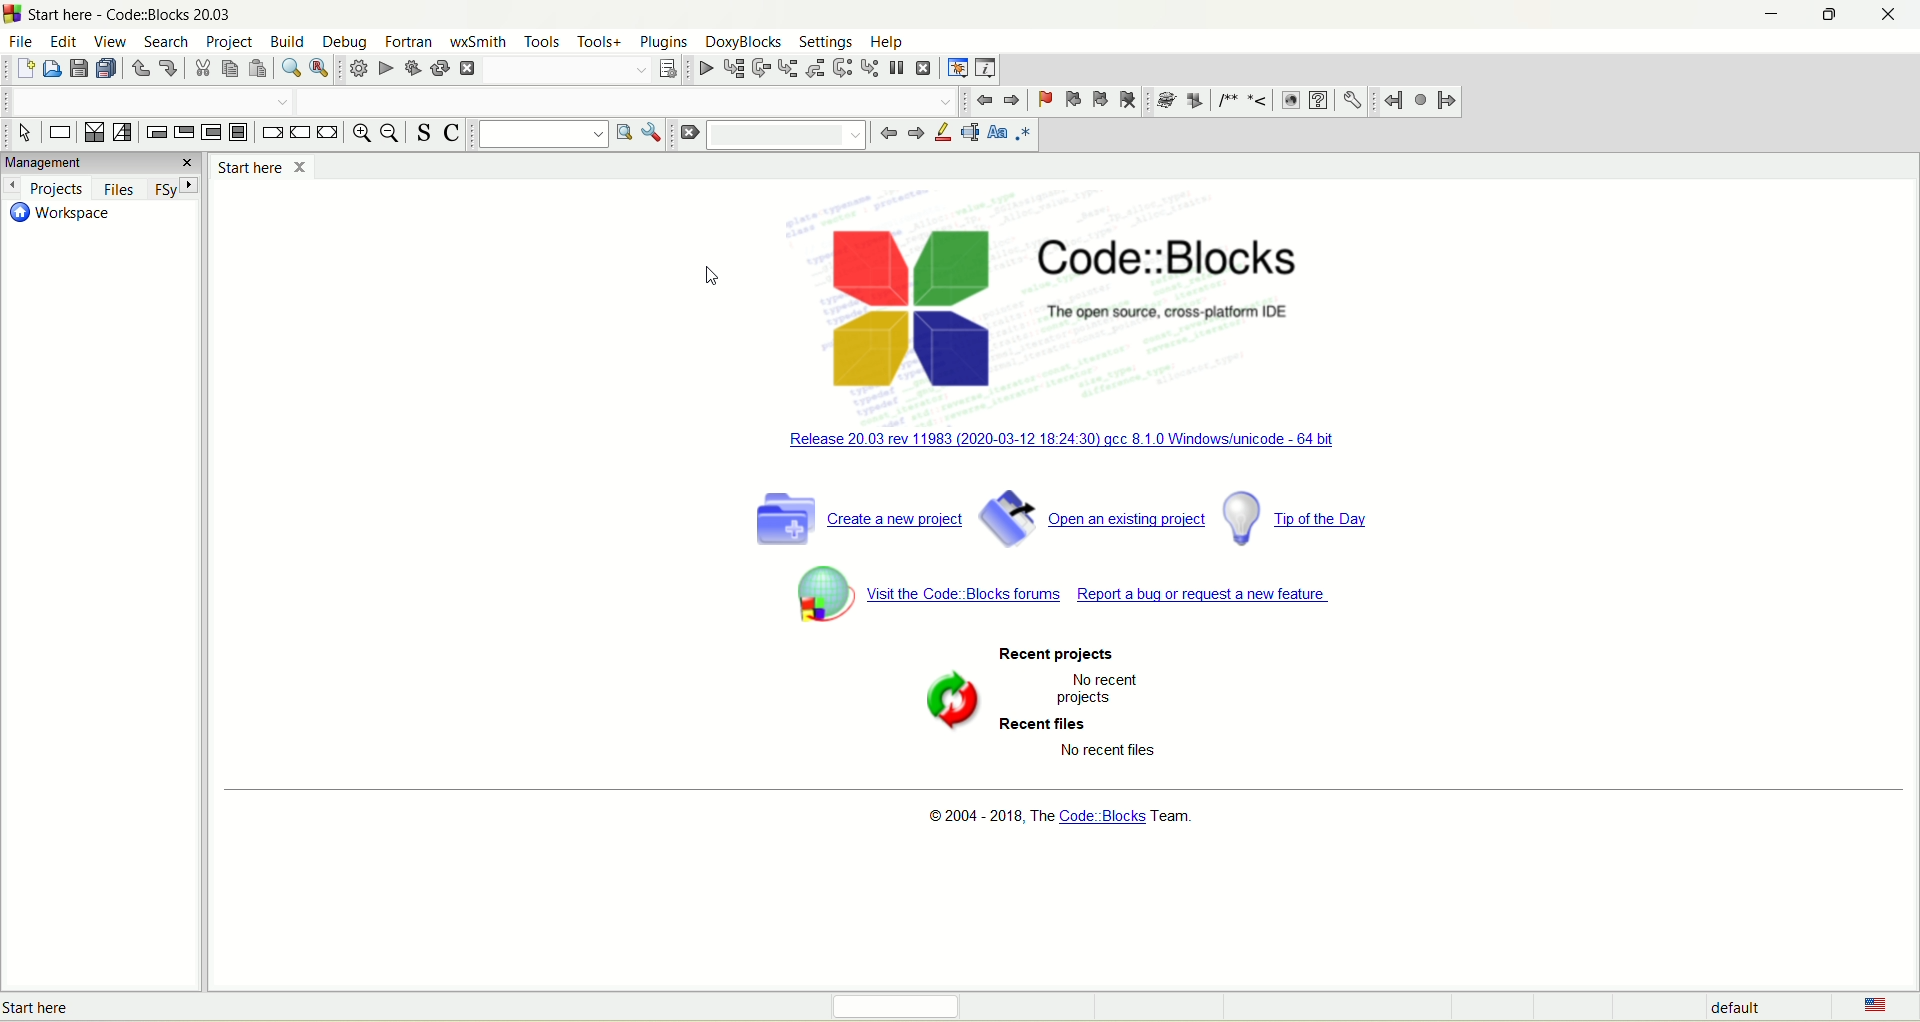  I want to click on search, so click(169, 42).